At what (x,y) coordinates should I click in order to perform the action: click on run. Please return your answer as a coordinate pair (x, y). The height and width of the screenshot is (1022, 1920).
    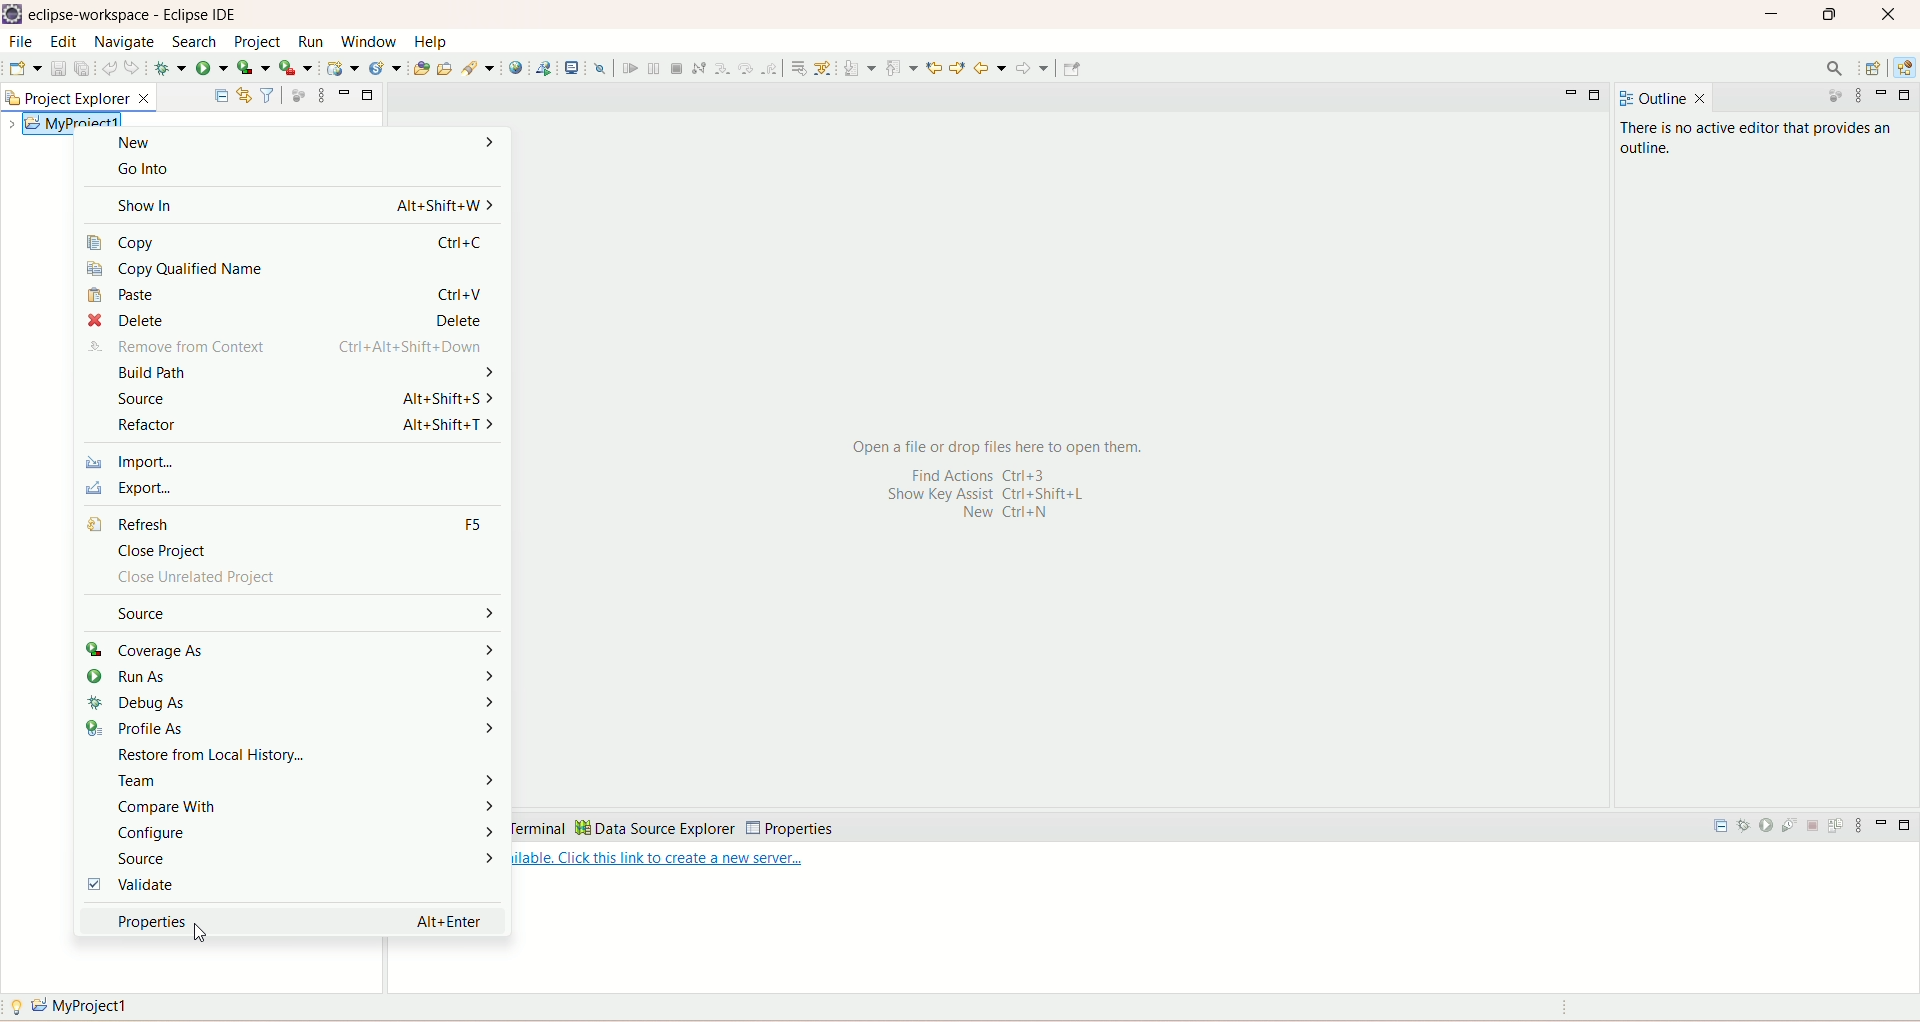
    Looking at the image, I should click on (312, 43).